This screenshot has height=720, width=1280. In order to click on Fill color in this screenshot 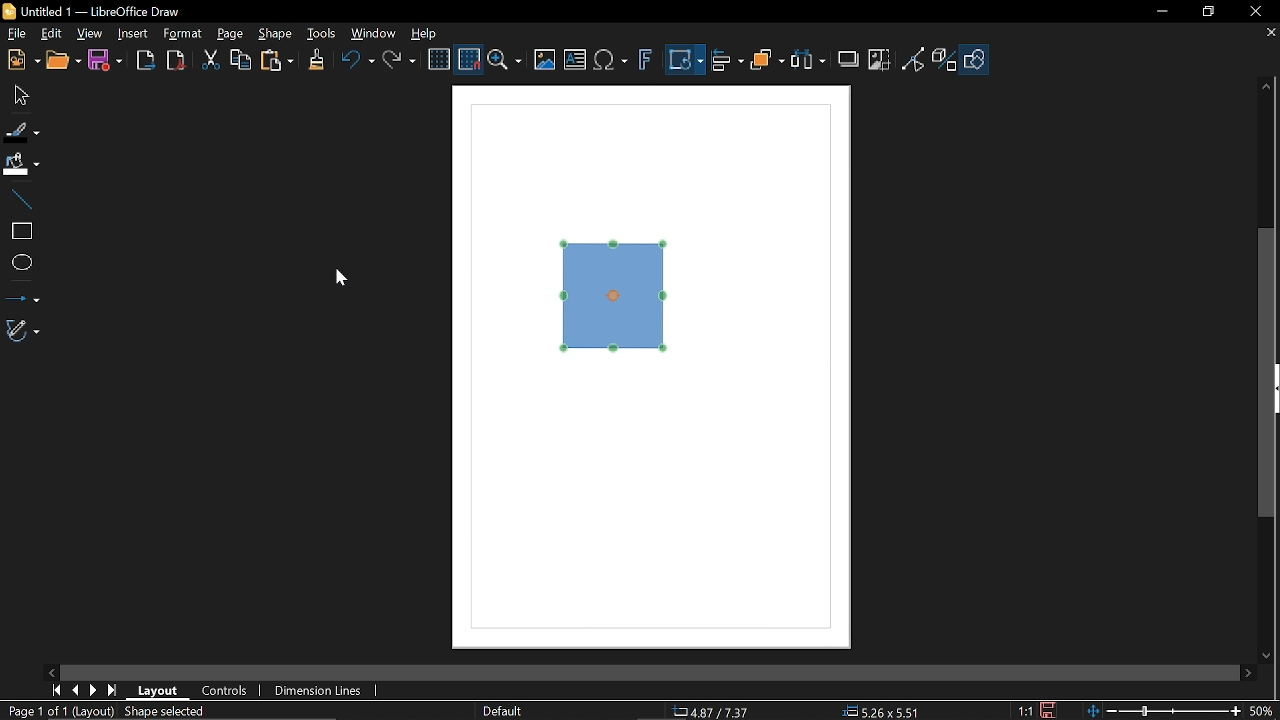, I will do `click(22, 164)`.